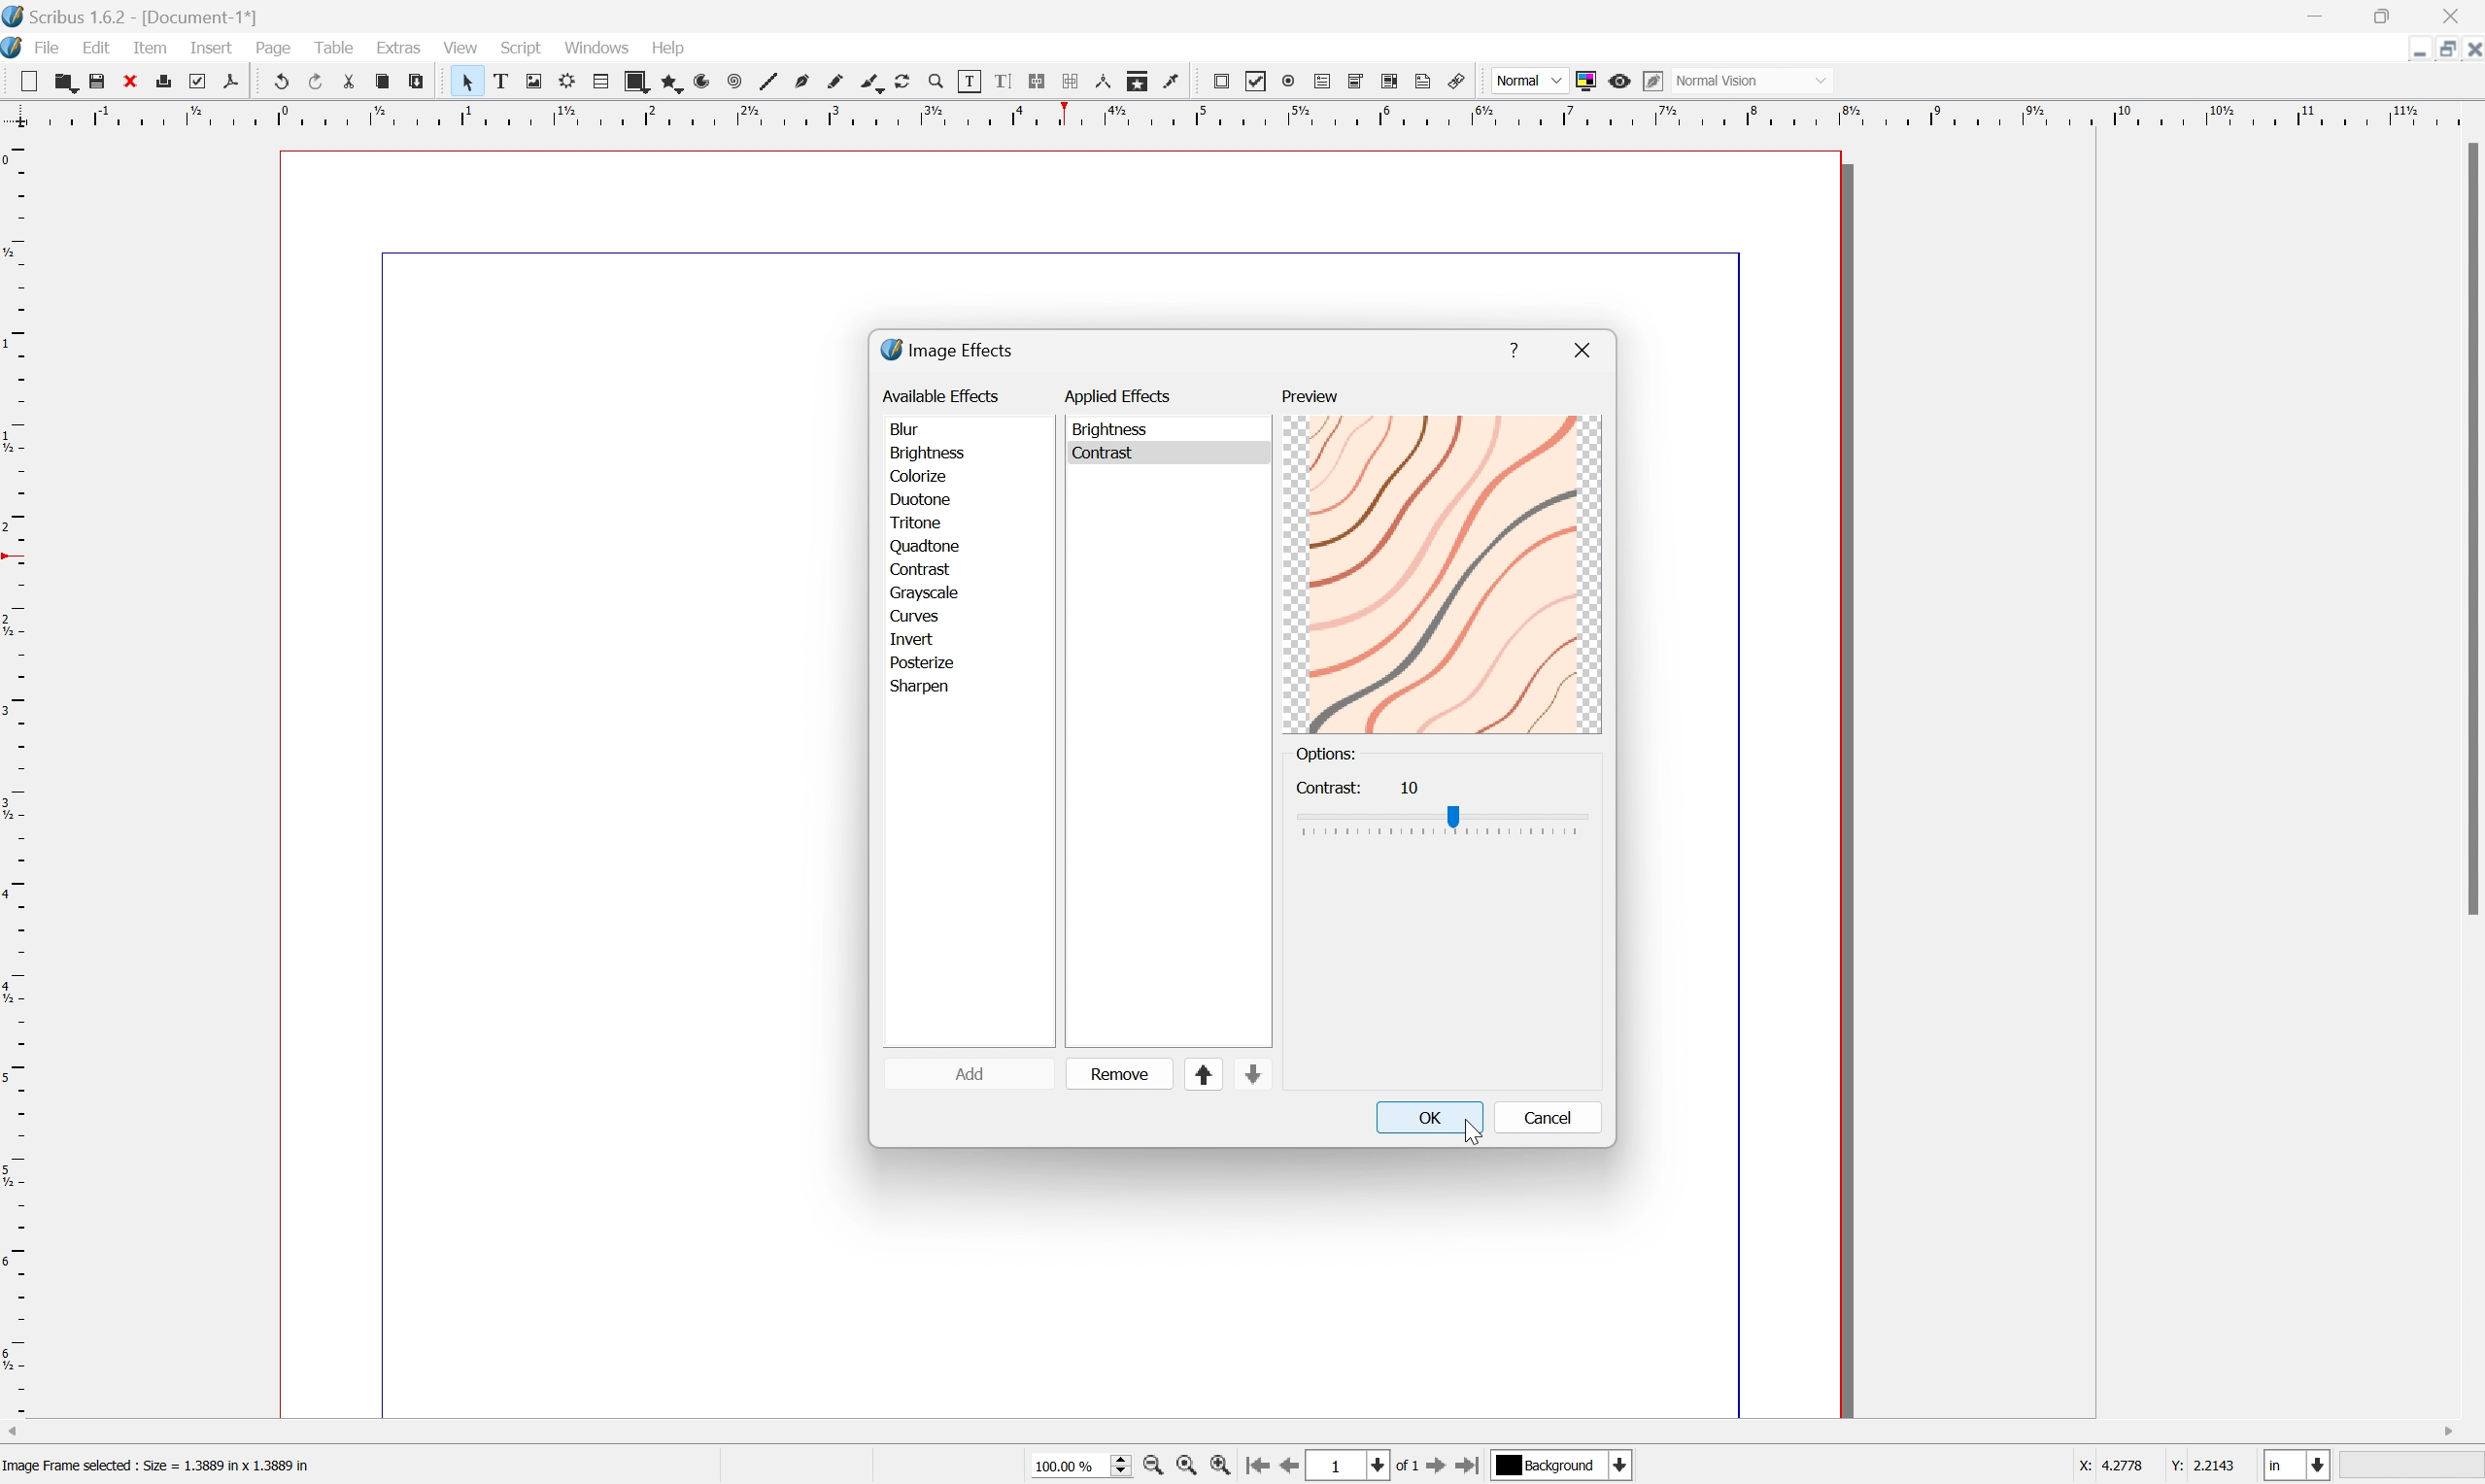 The width and height of the screenshot is (2485, 1484). What do you see at coordinates (2469, 529) in the screenshot?
I see `Scroll bar` at bounding box center [2469, 529].